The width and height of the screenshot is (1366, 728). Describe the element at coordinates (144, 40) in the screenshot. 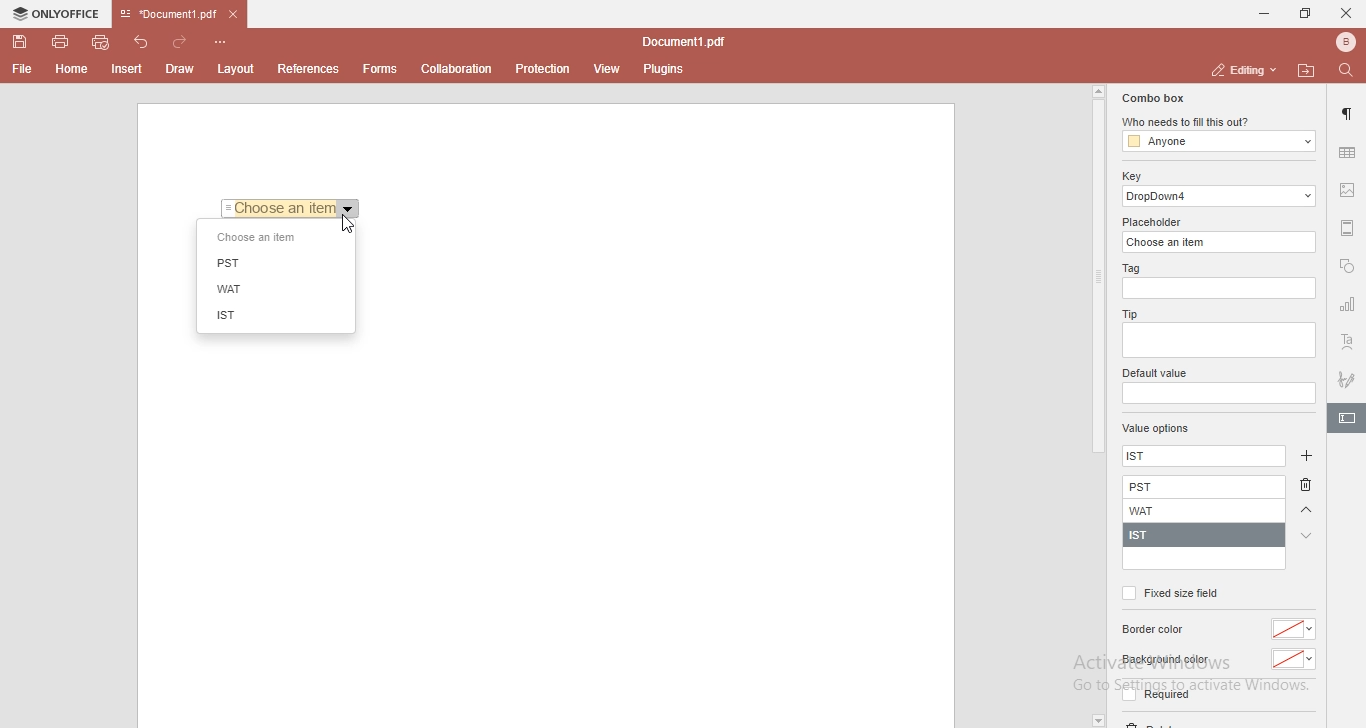

I see `undo` at that location.